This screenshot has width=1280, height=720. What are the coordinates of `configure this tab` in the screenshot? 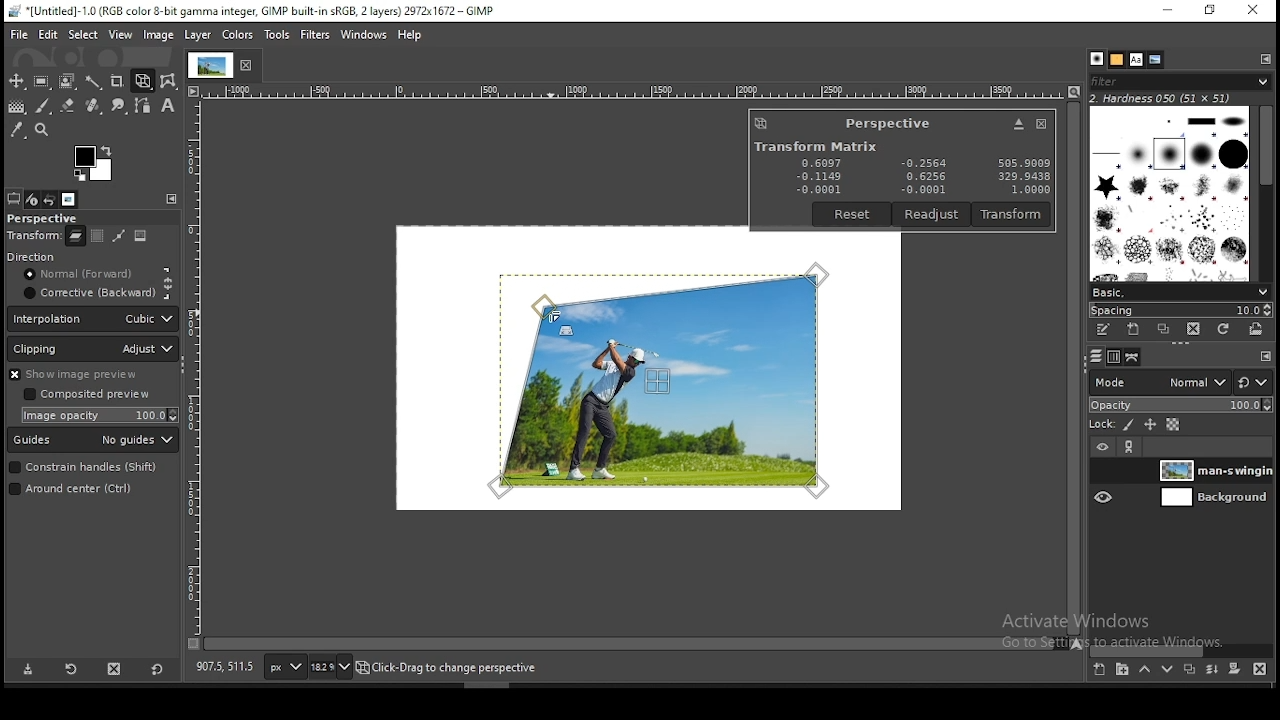 It's located at (1267, 59).